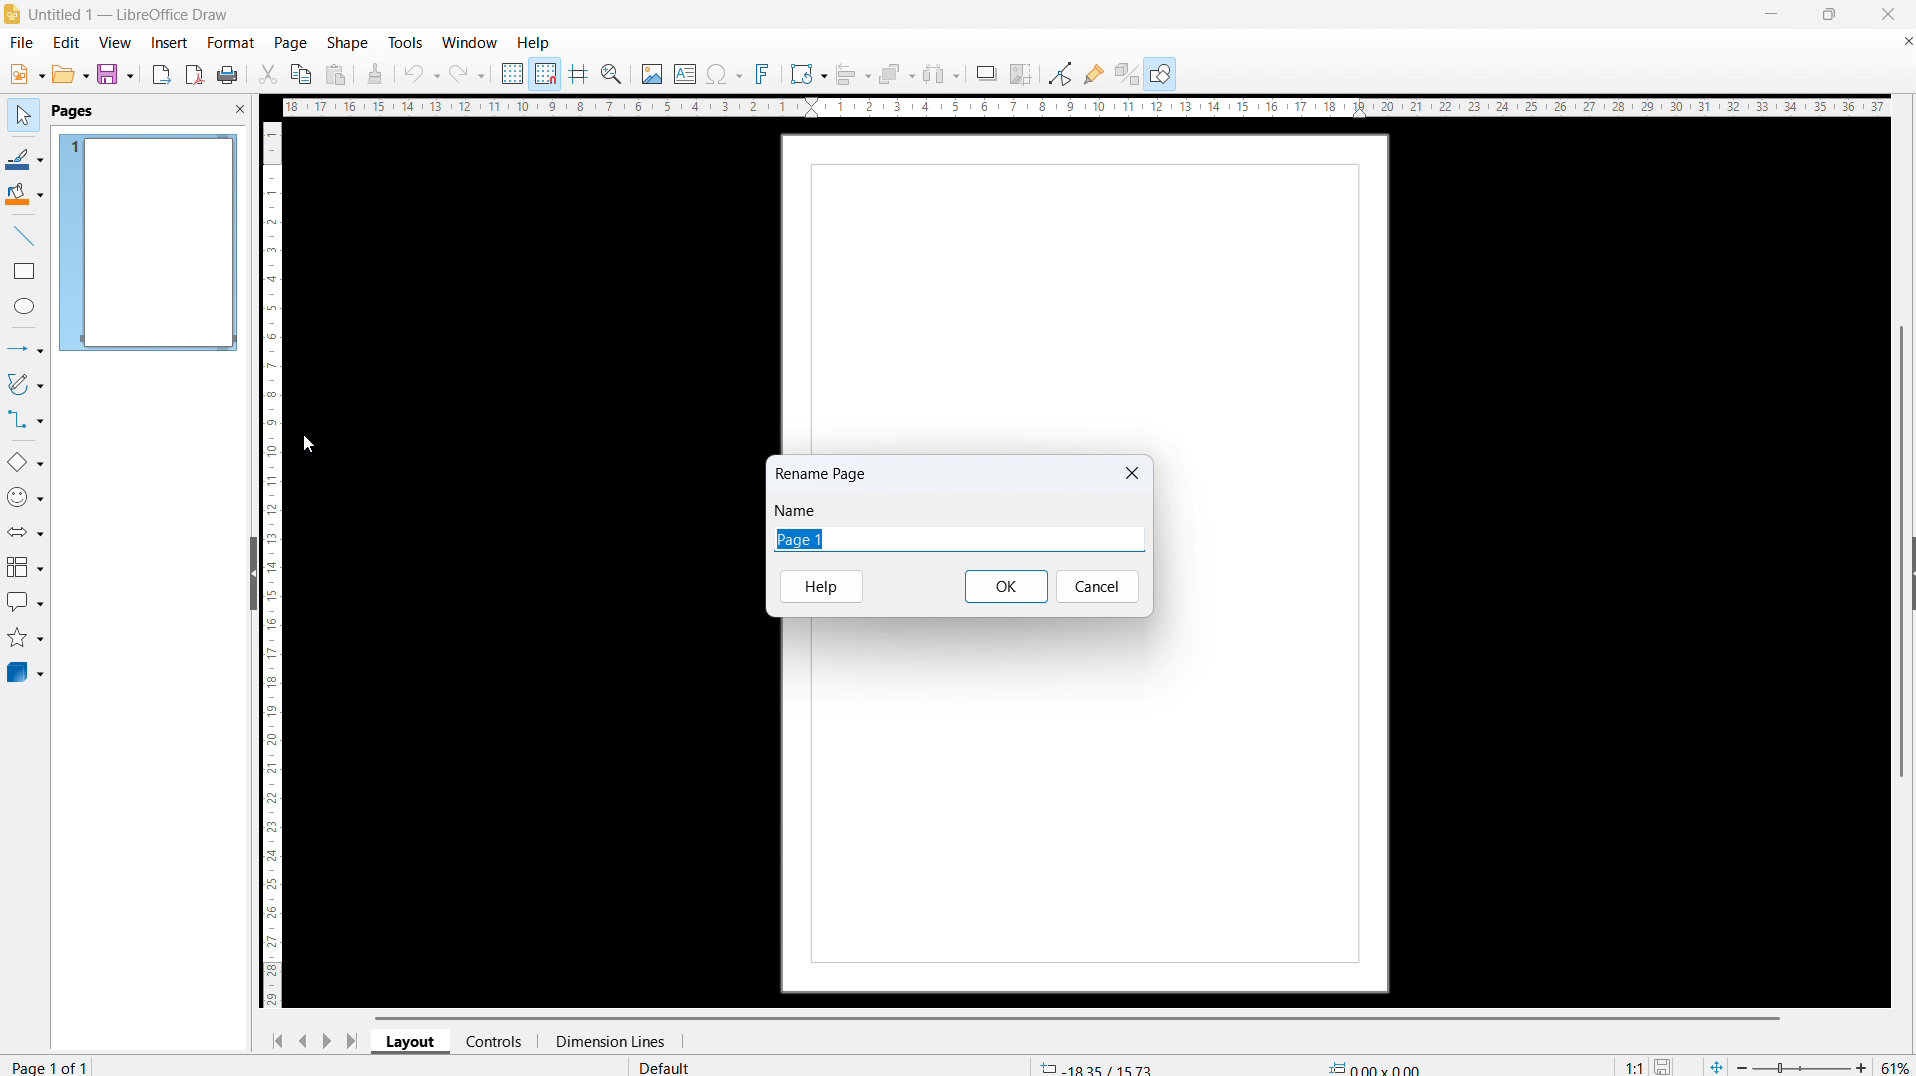  I want to click on page, so click(291, 43).